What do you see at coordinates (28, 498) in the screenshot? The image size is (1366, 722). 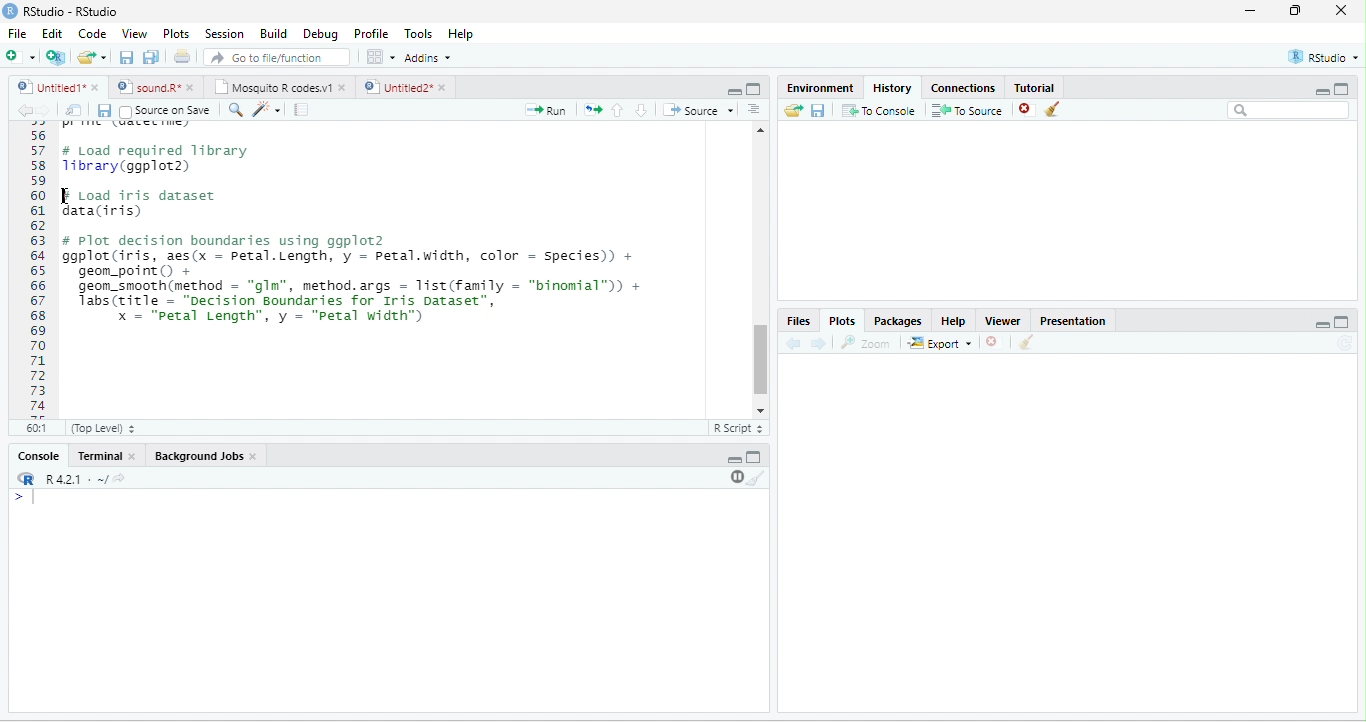 I see `start typing` at bounding box center [28, 498].